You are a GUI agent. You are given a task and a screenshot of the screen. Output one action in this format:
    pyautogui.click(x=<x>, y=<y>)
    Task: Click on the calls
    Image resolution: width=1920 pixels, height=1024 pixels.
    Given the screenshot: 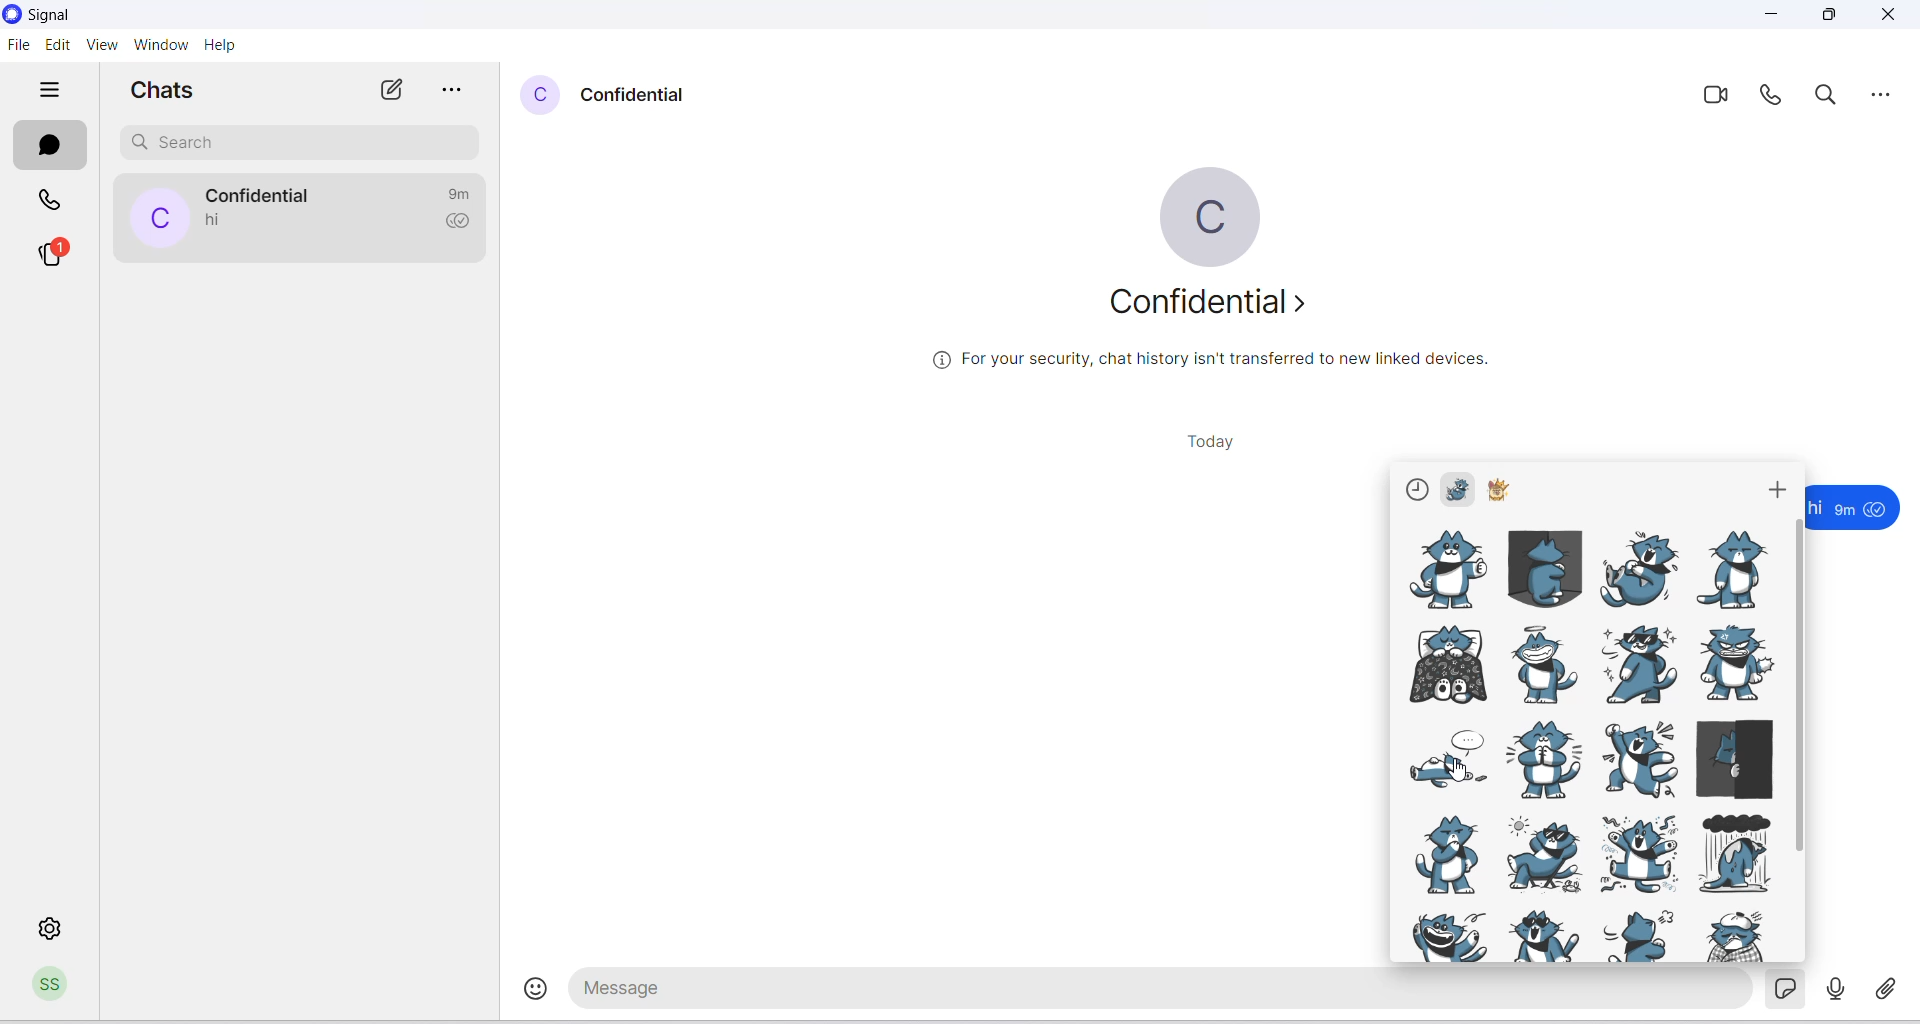 What is the action you would take?
    pyautogui.click(x=53, y=197)
    